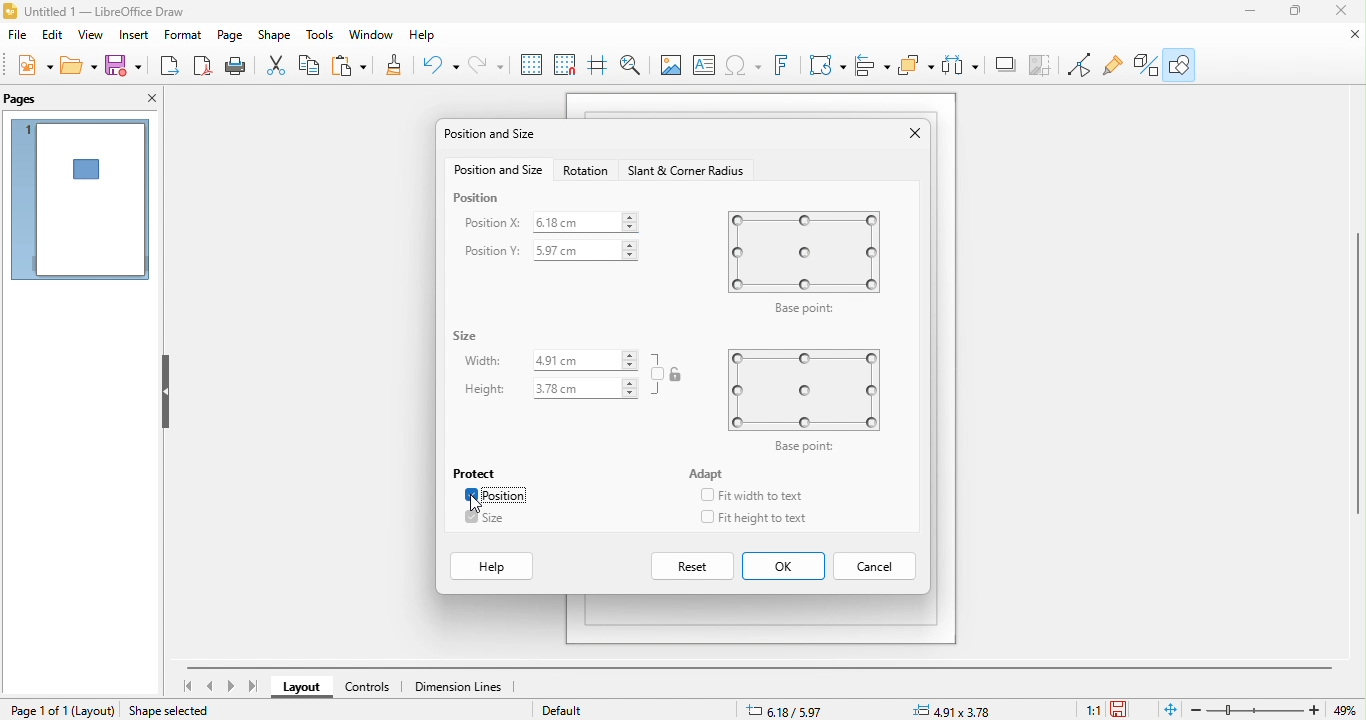 This screenshot has width=1366, height=720. What do you see at coordinates (588, 172) in the screenshot?
I see `rotation` at bounding box center [588, 172].